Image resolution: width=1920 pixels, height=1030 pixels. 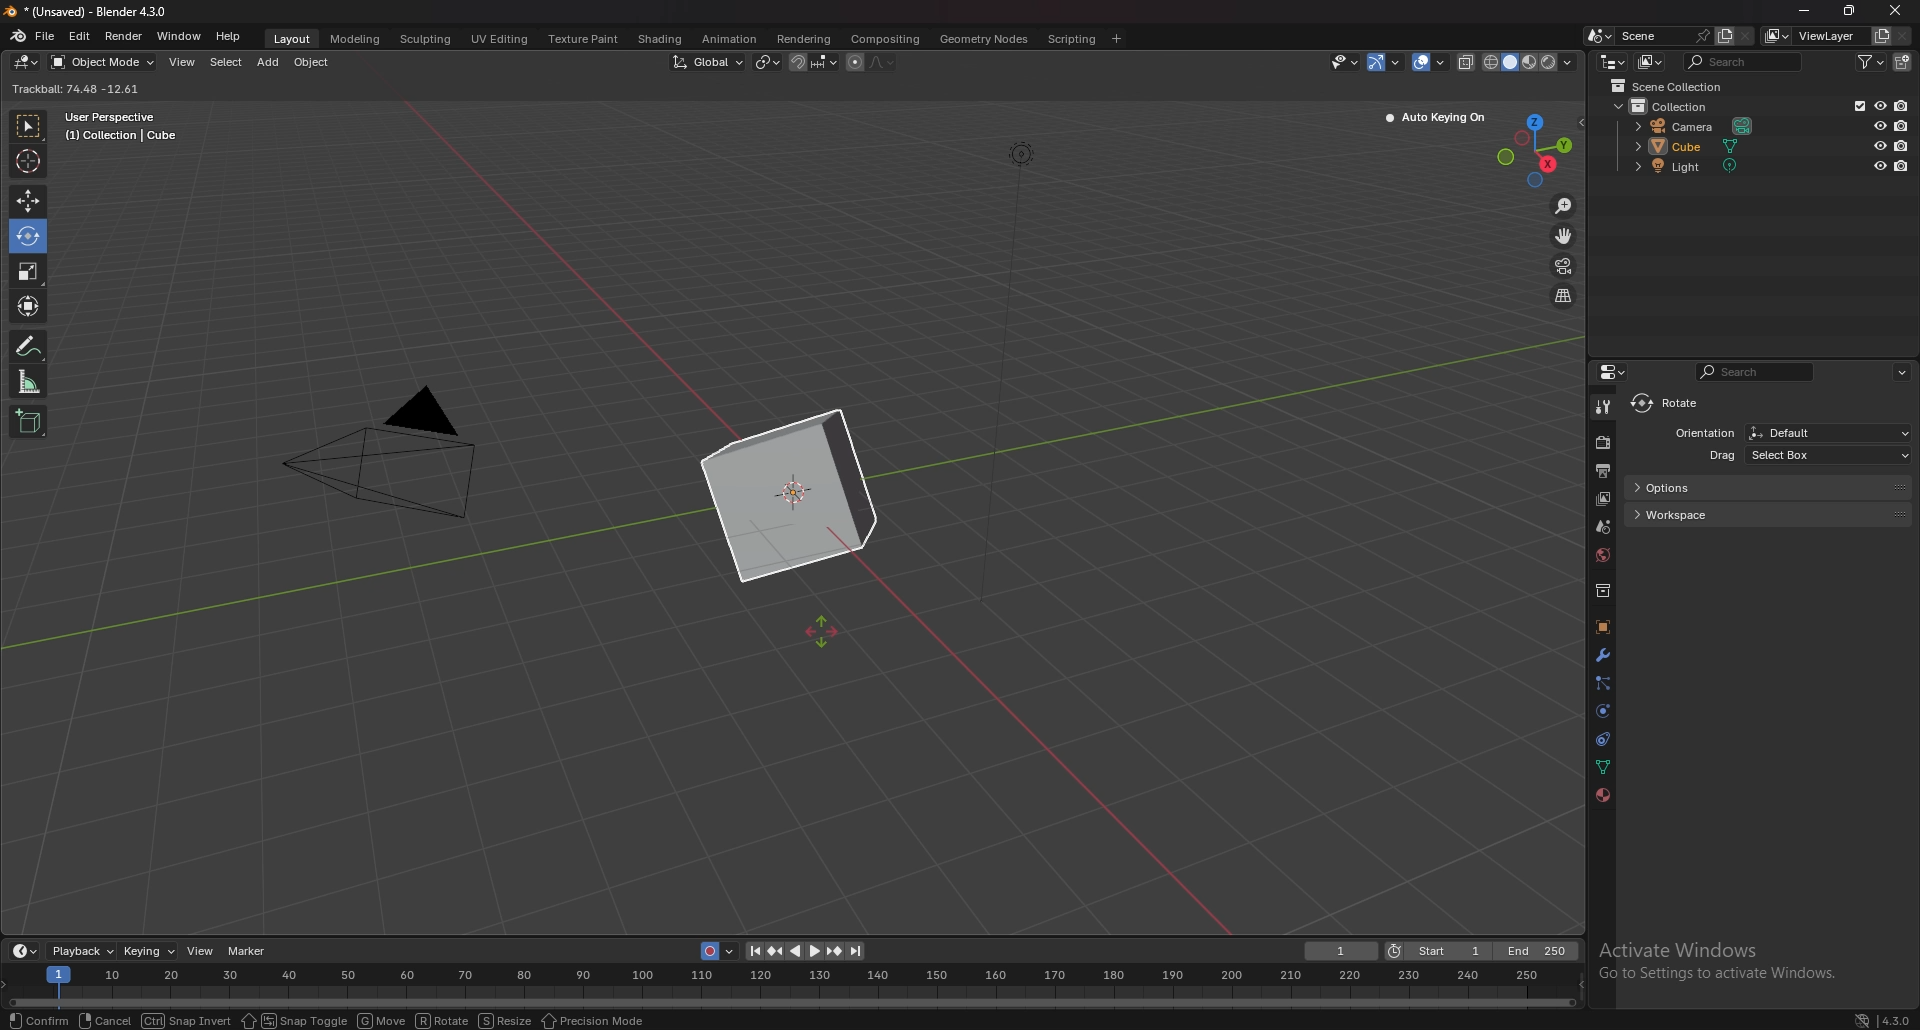 I want to click on toggle xray, so click(x=1467, y=62).